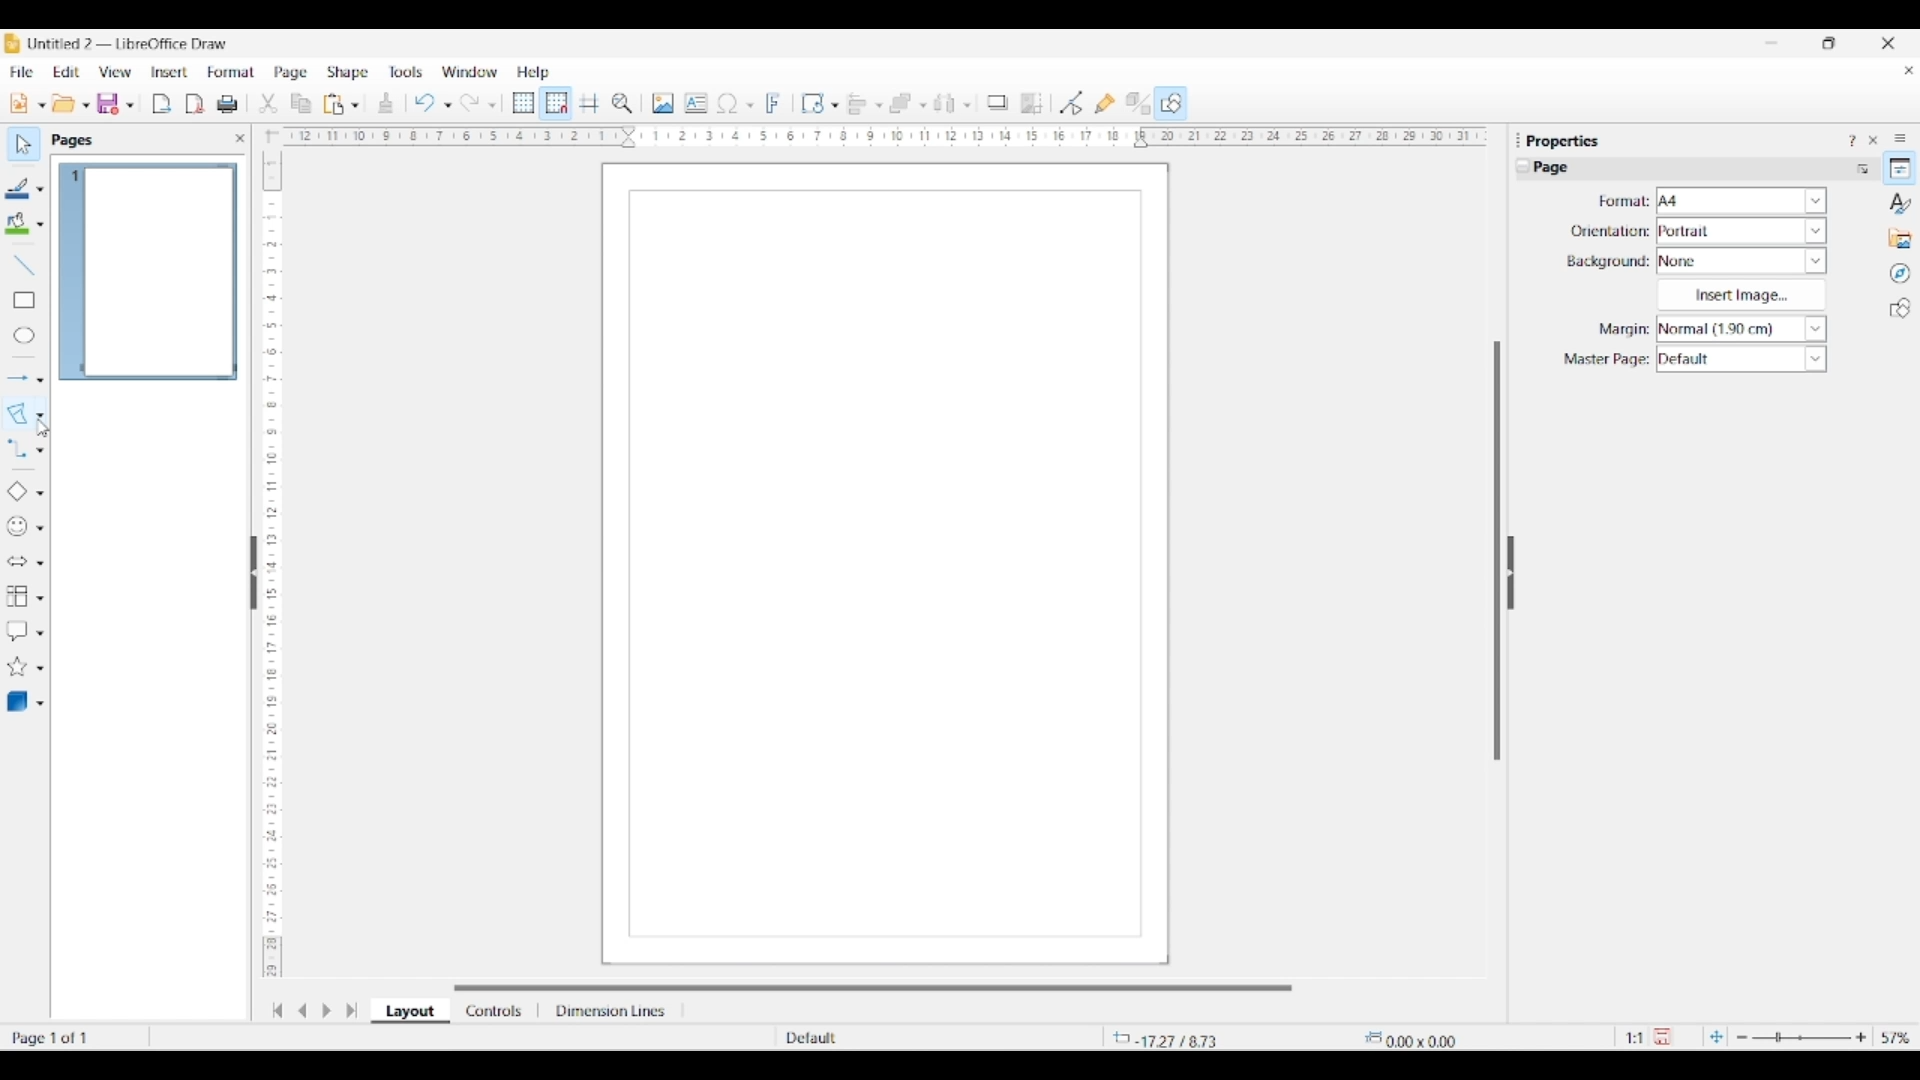 Image resolution: width=1920 pixels, height=1080 pixels. What do you see at coordinates (1605, 360) in the screenshot?
I see `Indicates master page settings` at bounding box center [1605, 360].